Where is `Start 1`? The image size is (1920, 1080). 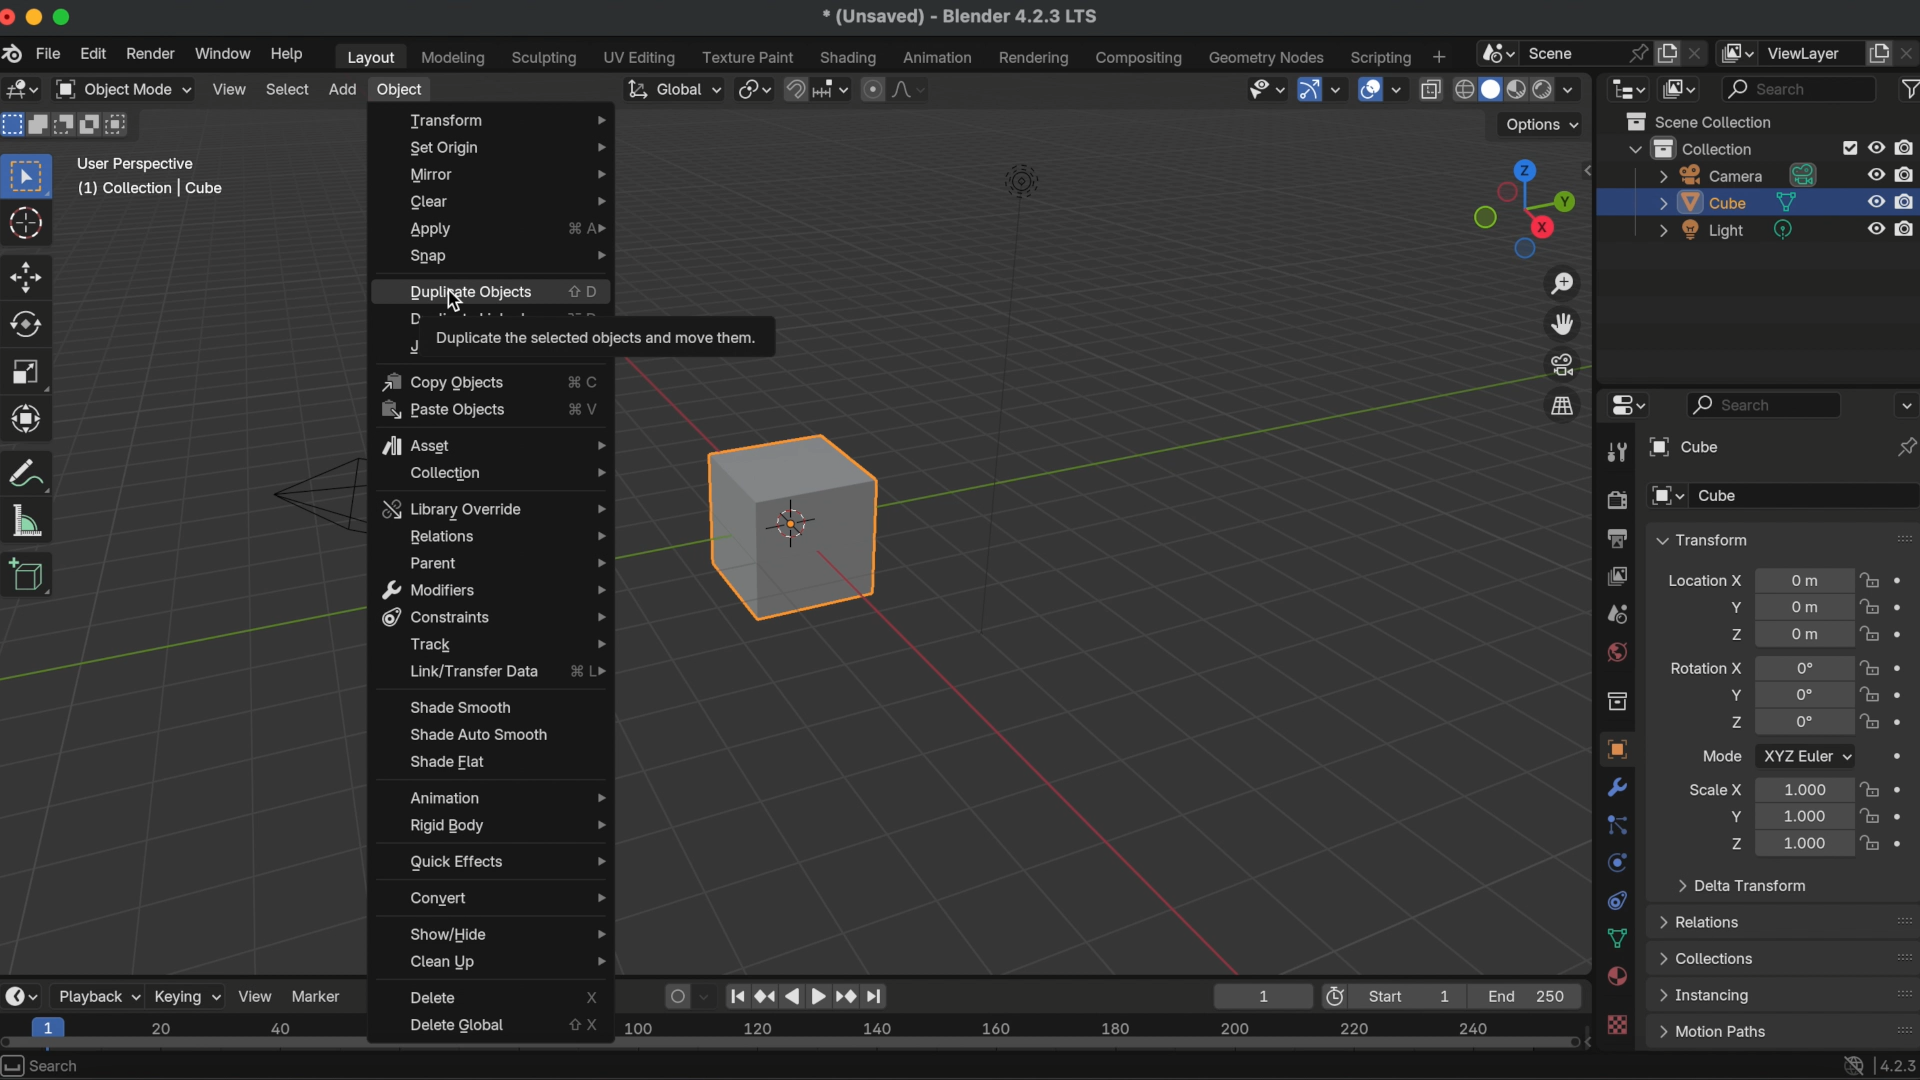
Start 1 is located at coordinates (1417, 996).